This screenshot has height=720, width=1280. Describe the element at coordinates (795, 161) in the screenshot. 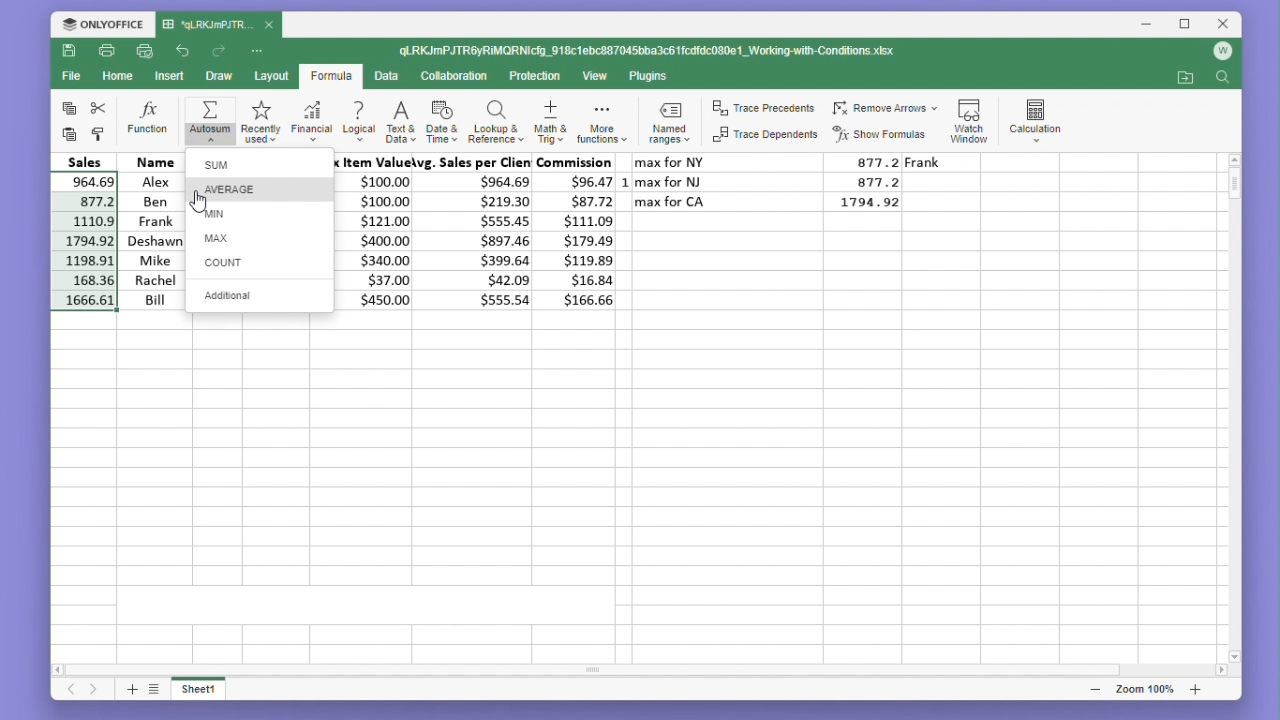

I see `max for NY 877.2 Frank` at that location.